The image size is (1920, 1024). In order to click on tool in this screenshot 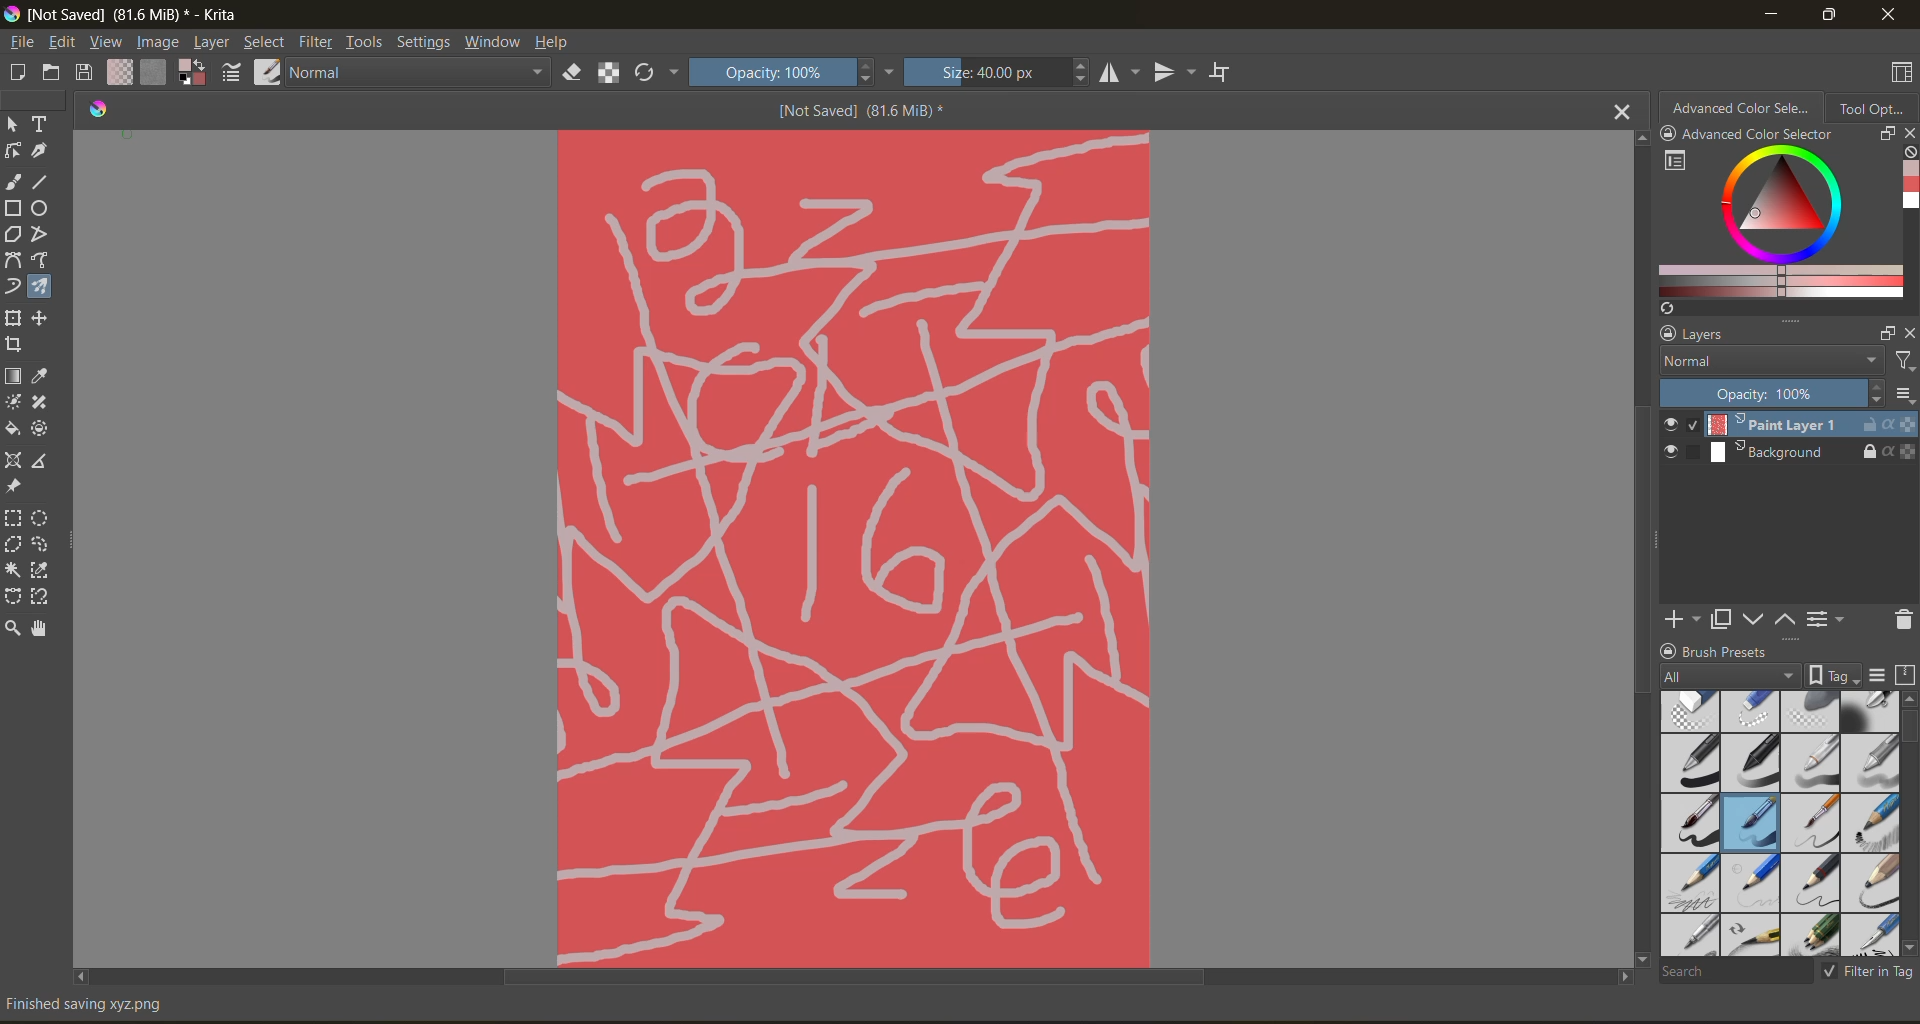, I will do `click(44, 260)`.